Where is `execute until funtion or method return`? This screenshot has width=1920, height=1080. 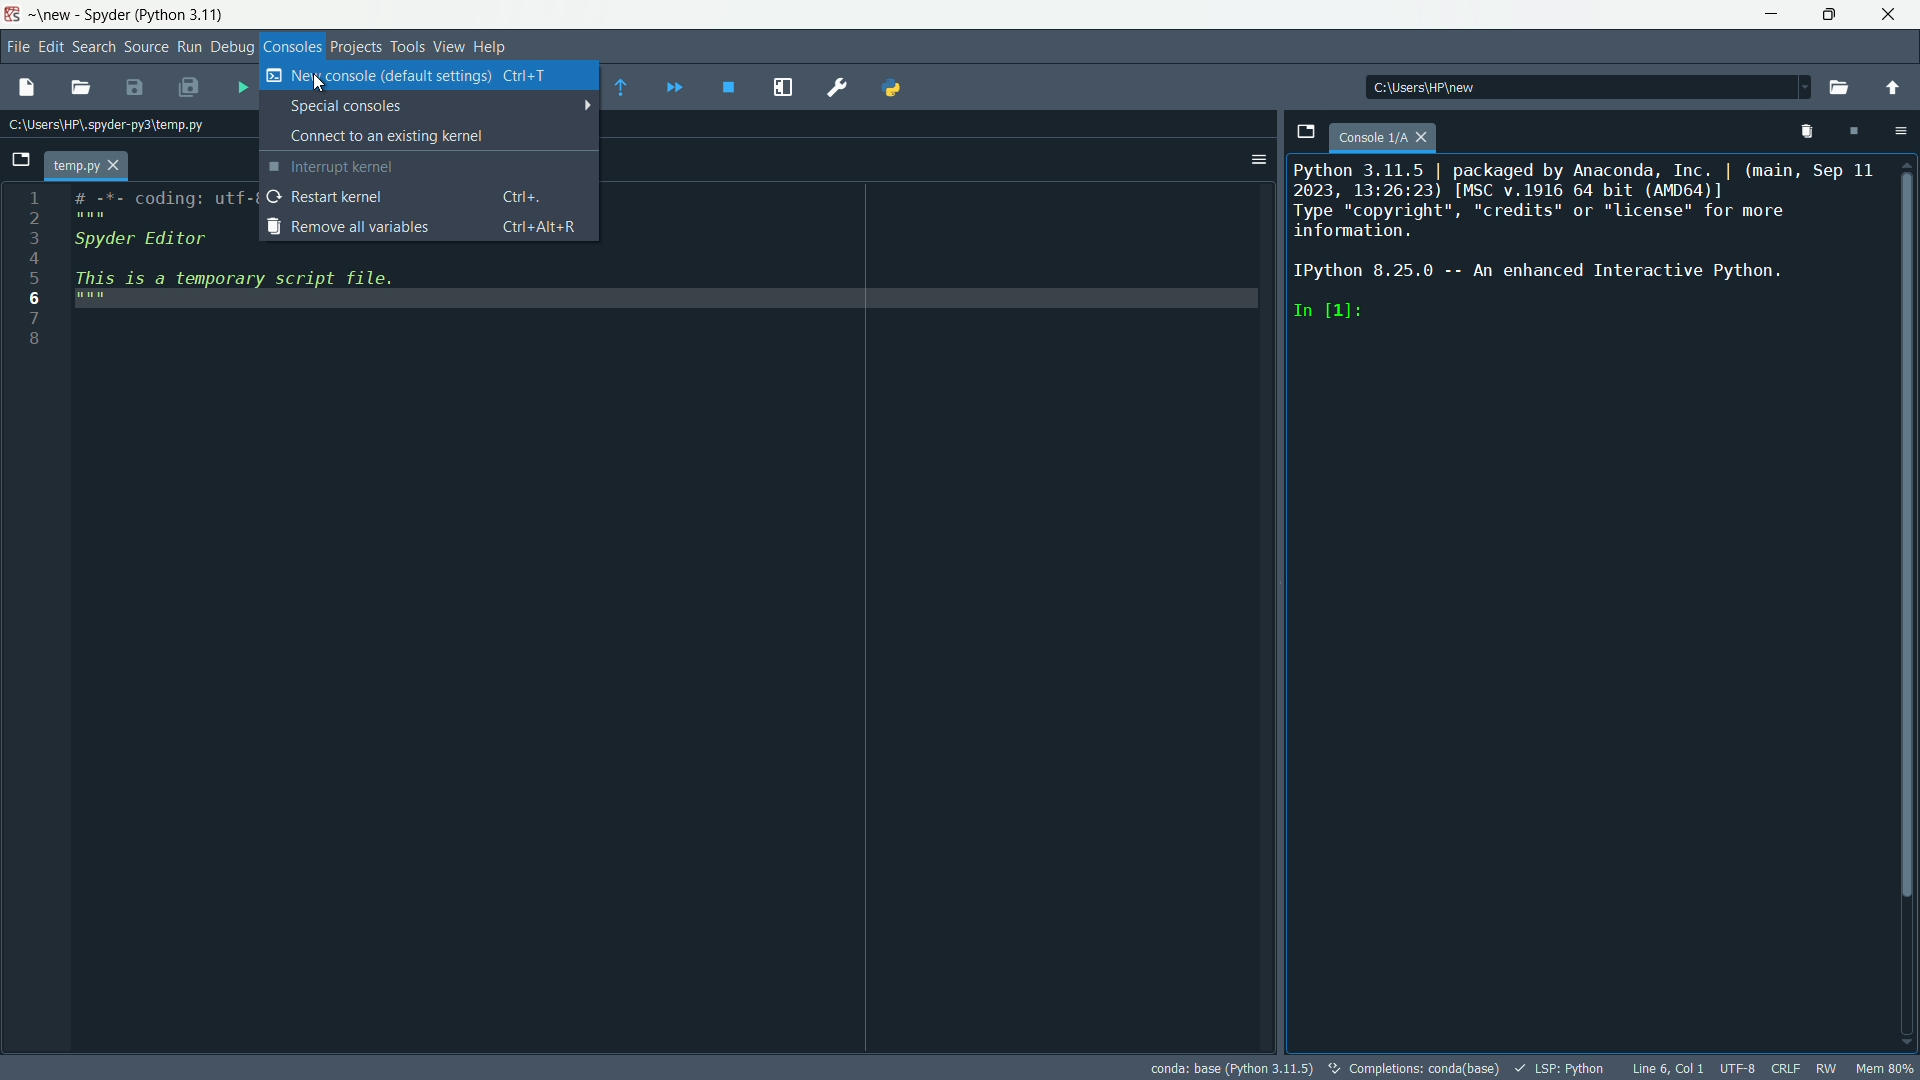
execute until funtion or method return is located at coordinates (620, 87).